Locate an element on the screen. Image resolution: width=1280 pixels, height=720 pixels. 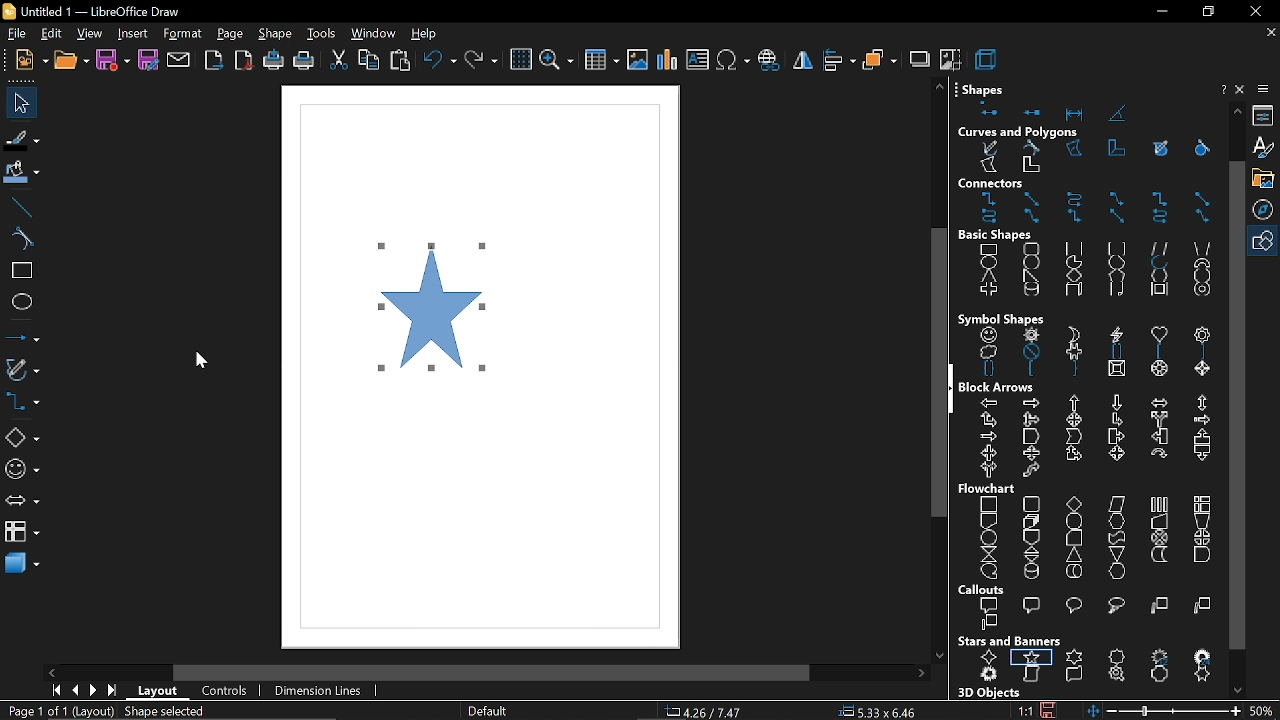
format is located at coordinates (183, 35).